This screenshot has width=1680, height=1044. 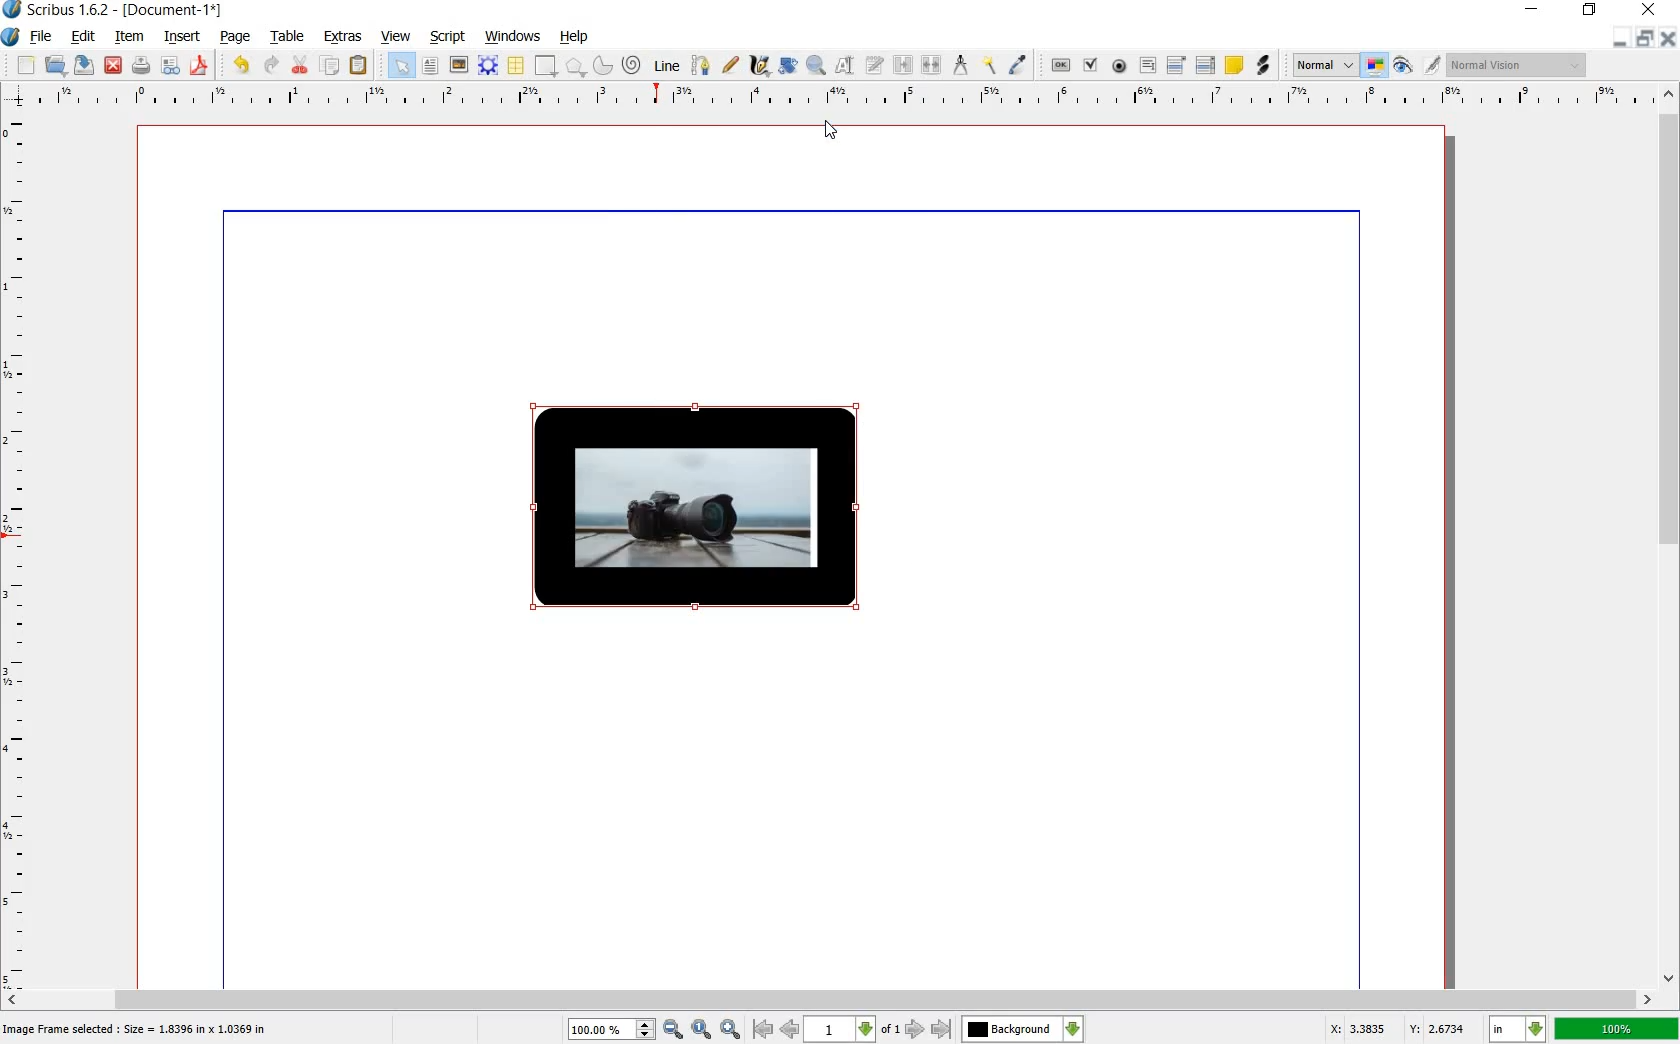 What do you see at coordinates (1121, 66) in the screenshot?
I see `pdf radio button` at bounding box center [1121, 66].